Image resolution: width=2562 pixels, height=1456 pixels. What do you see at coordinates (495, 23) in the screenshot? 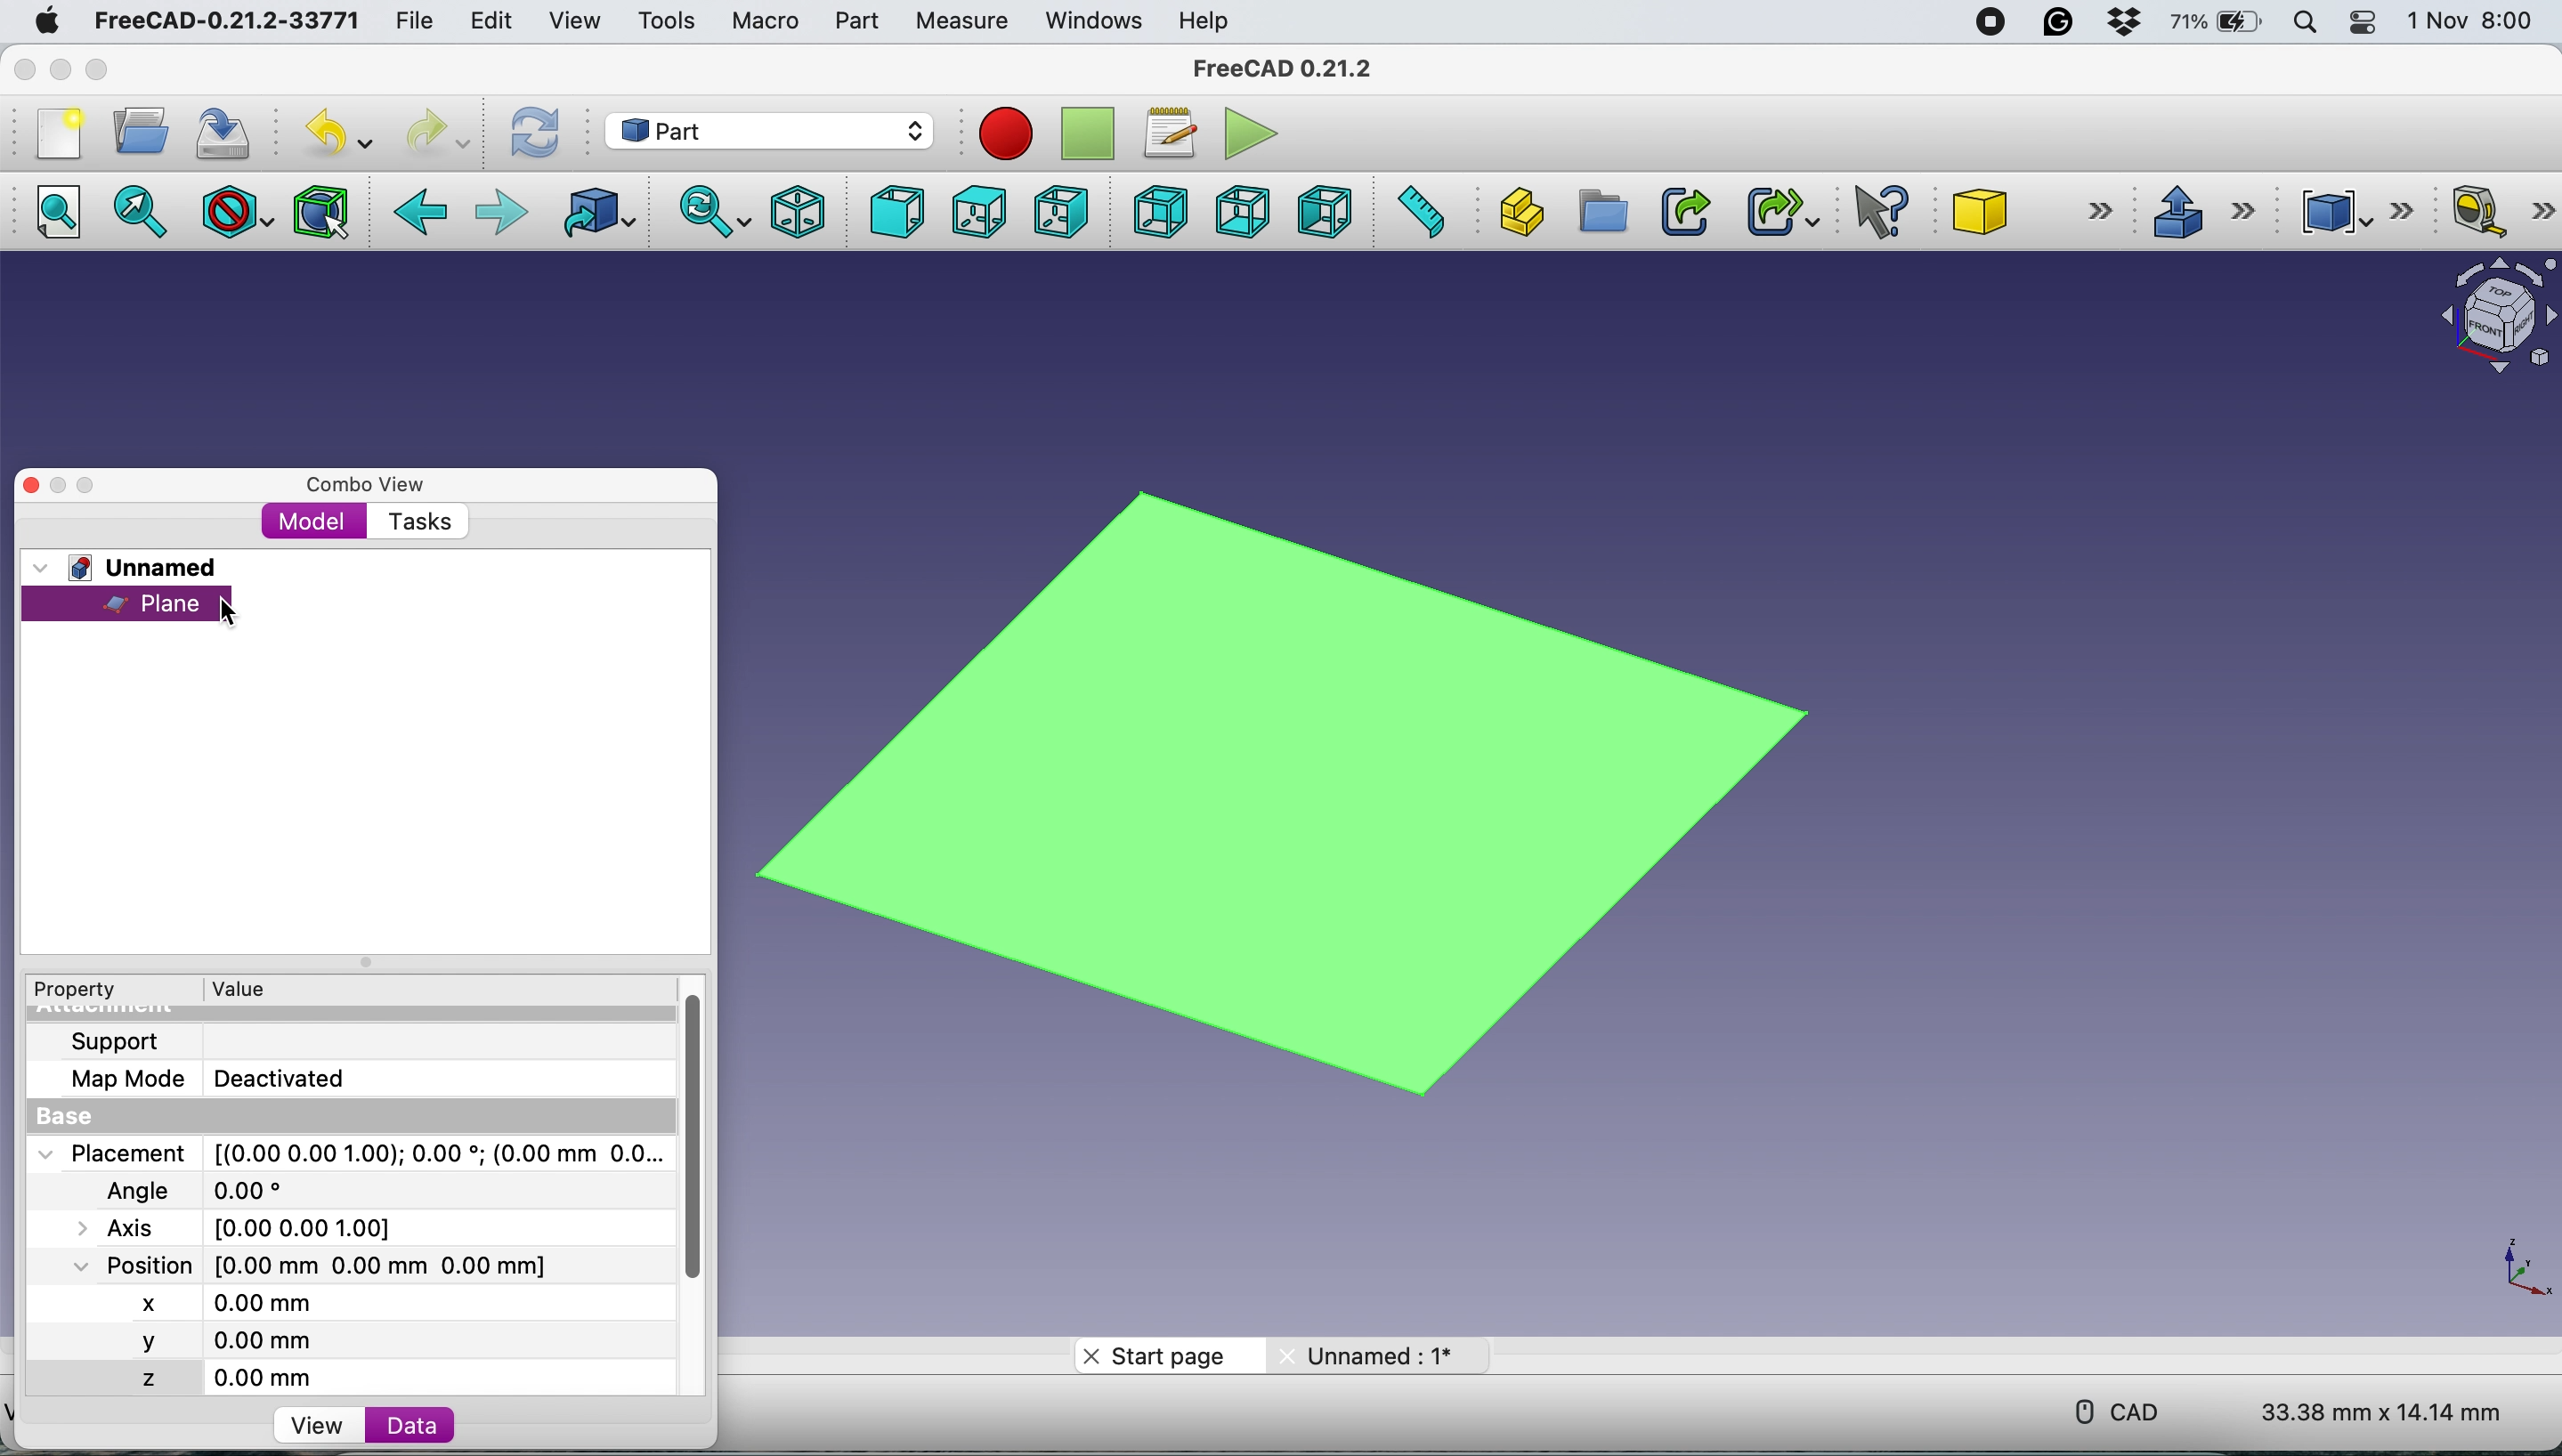
I see `edit` at bounding box center [495, 23].